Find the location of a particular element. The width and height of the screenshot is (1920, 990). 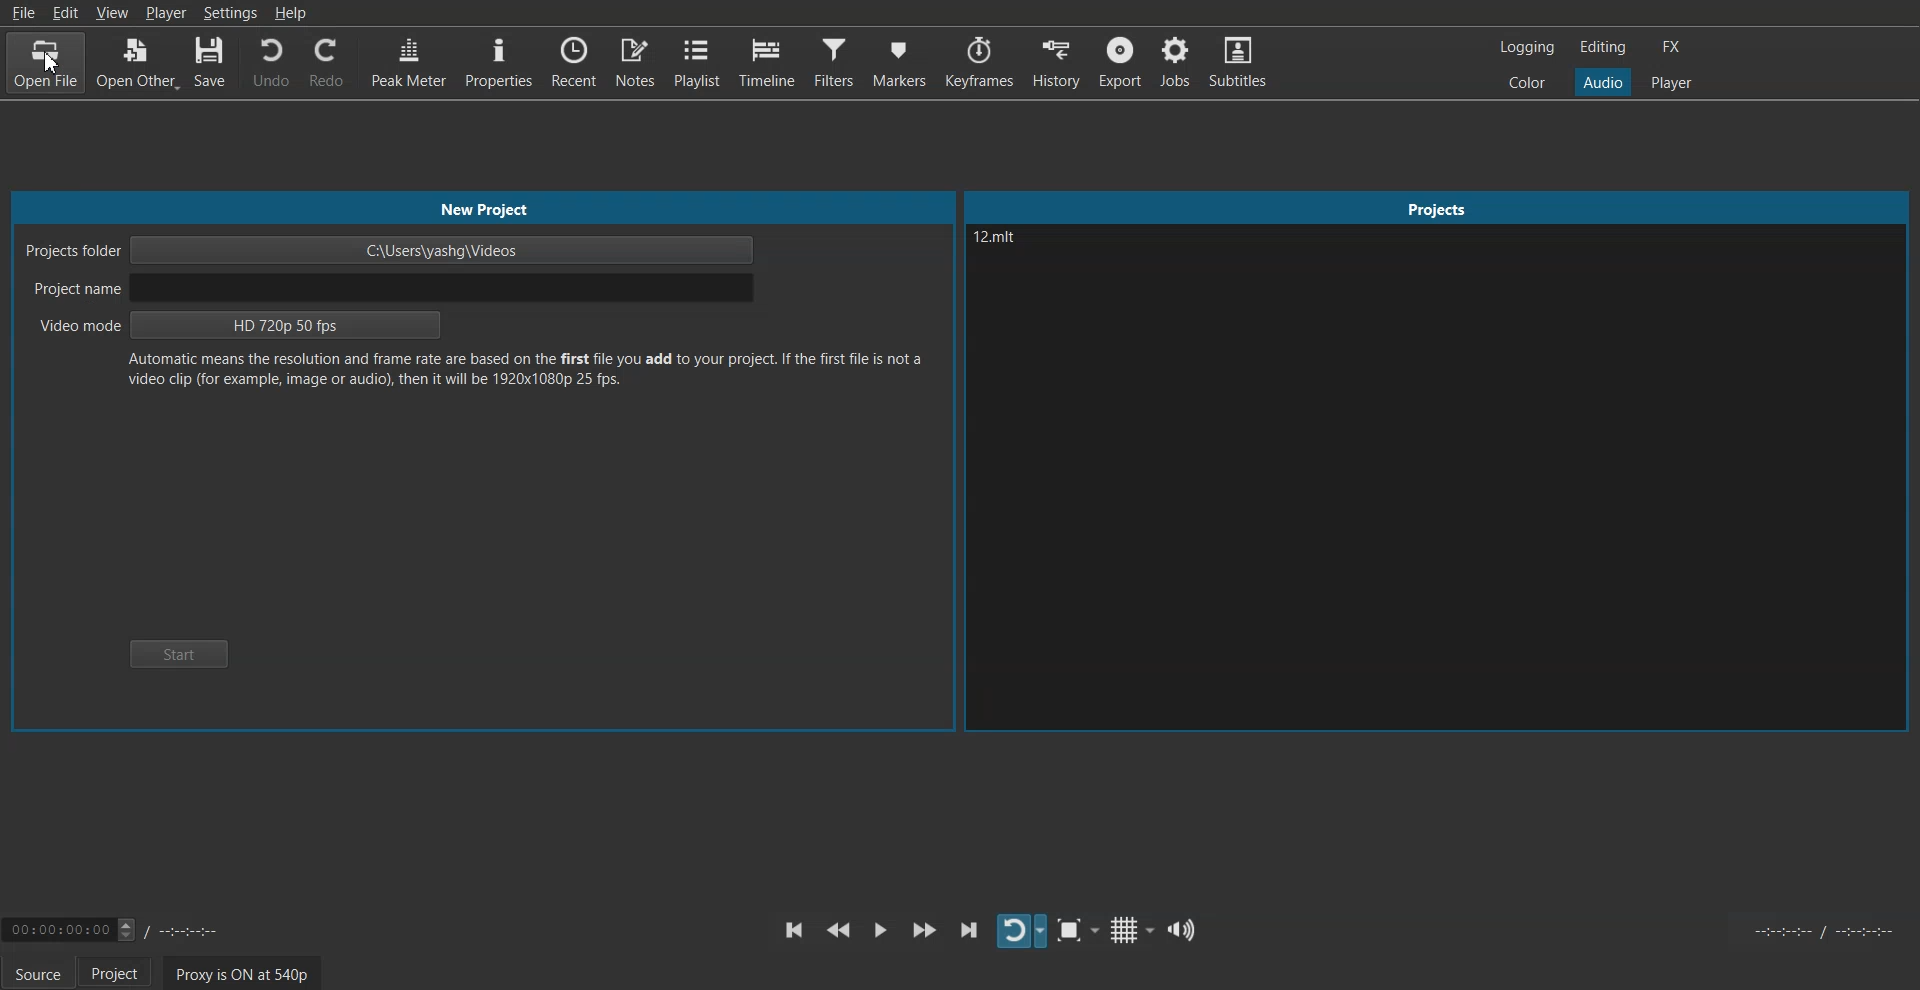

Text 1 is located at coordinates (1055, 257).